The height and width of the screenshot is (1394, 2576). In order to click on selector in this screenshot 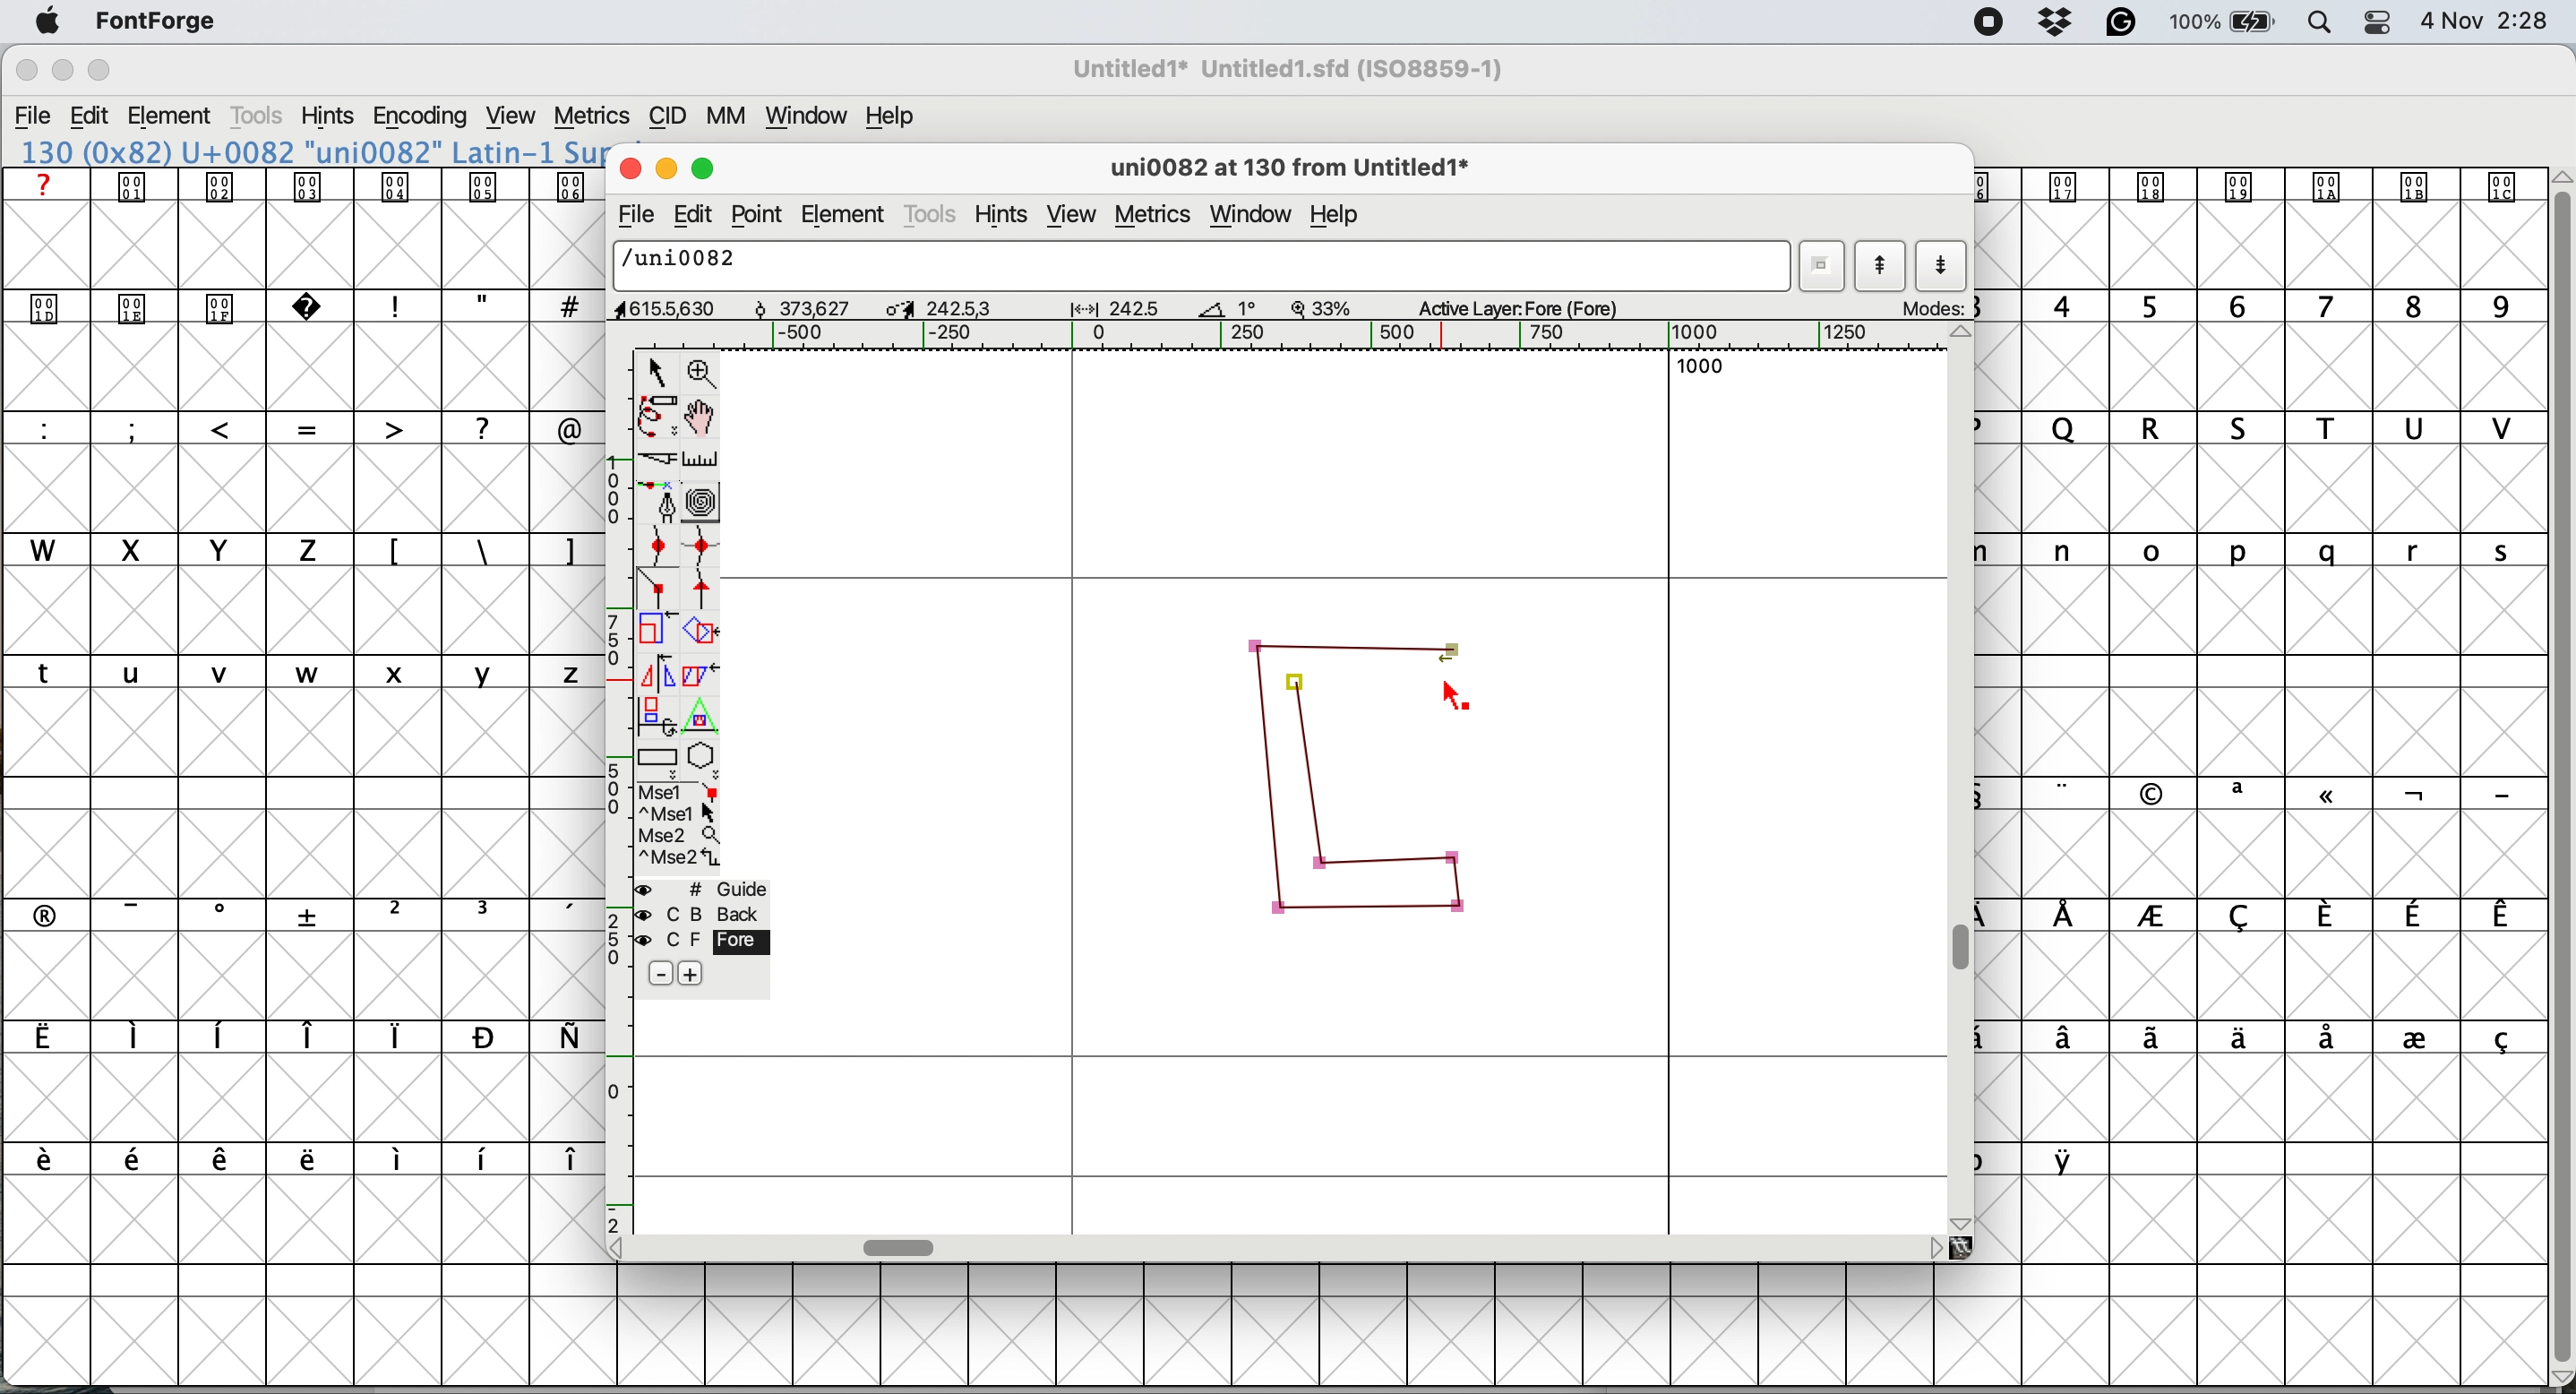, I will do `click(655, 374)`.